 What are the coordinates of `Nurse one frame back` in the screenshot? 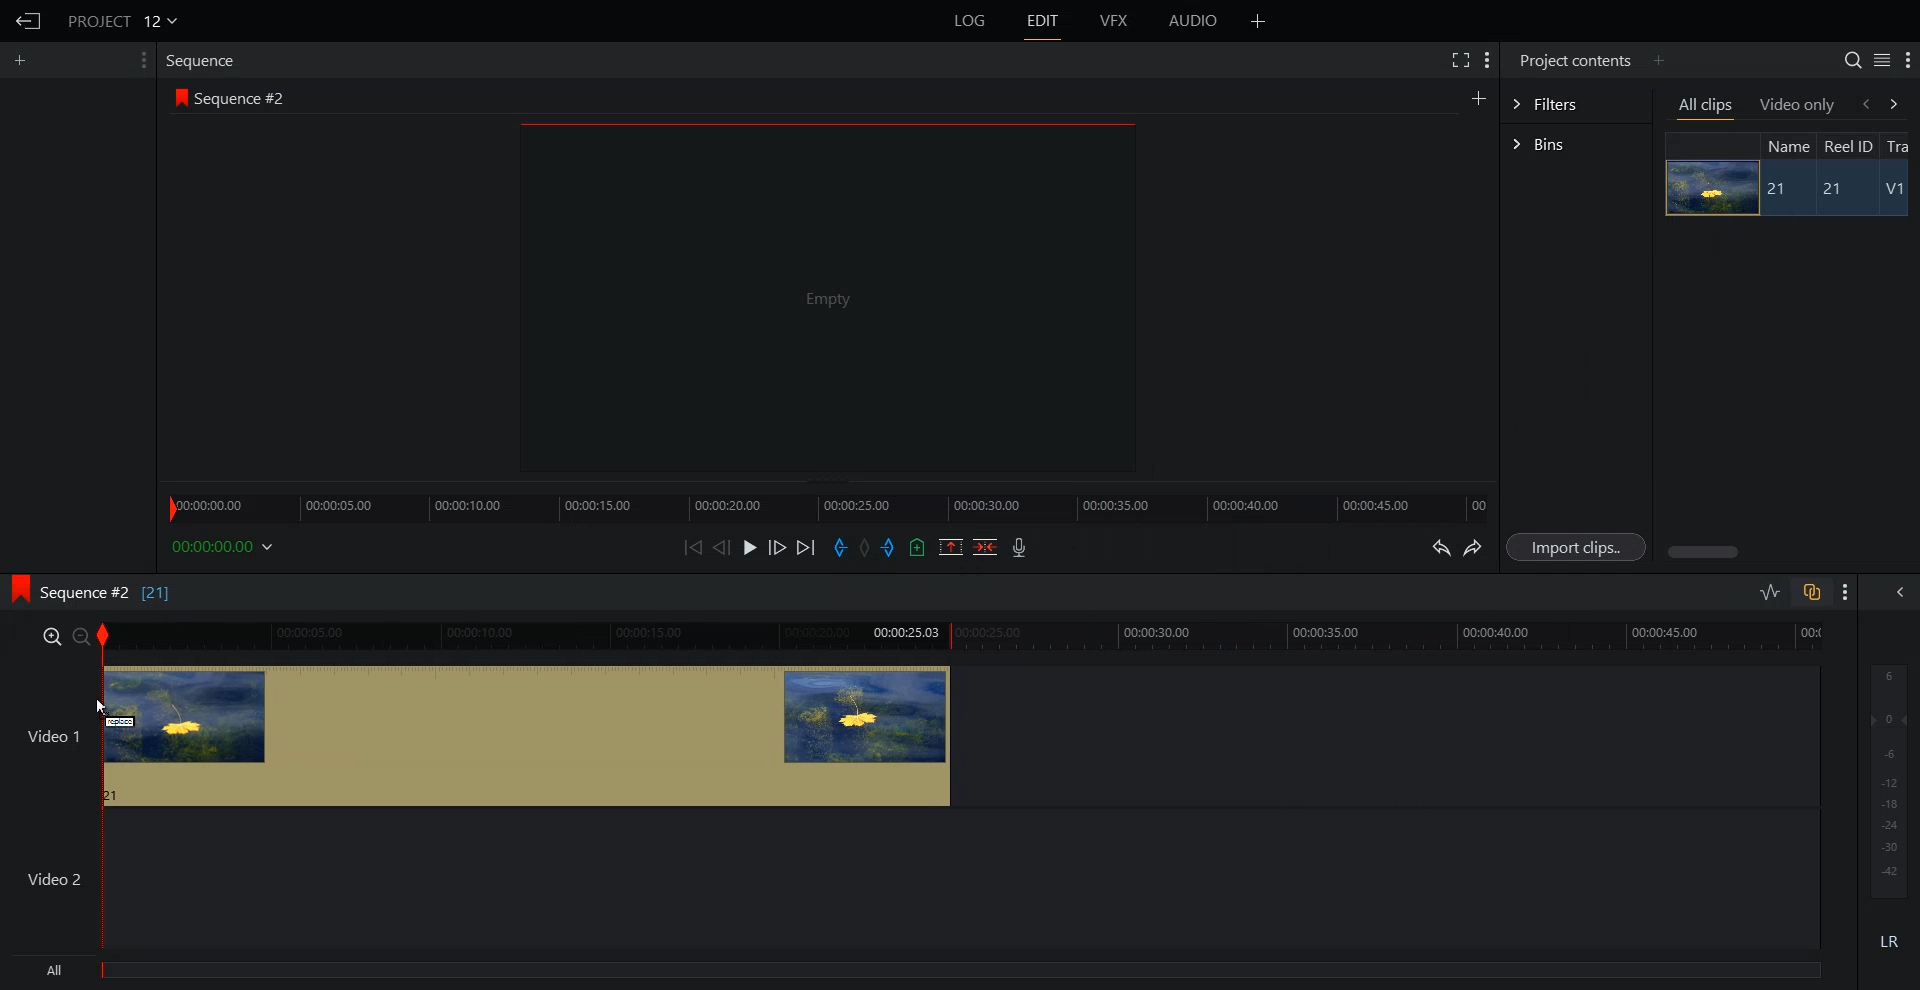 It's located at (722, 547).